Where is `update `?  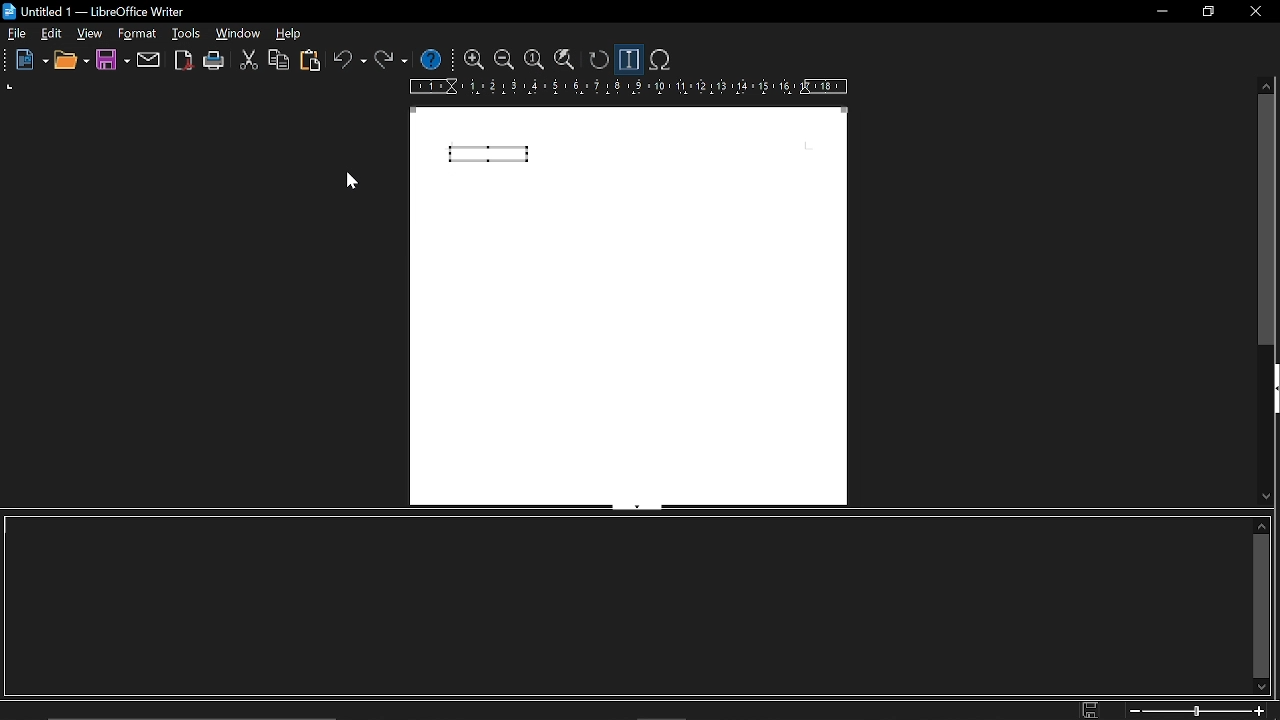
update  is located at coordinates (596, 60).